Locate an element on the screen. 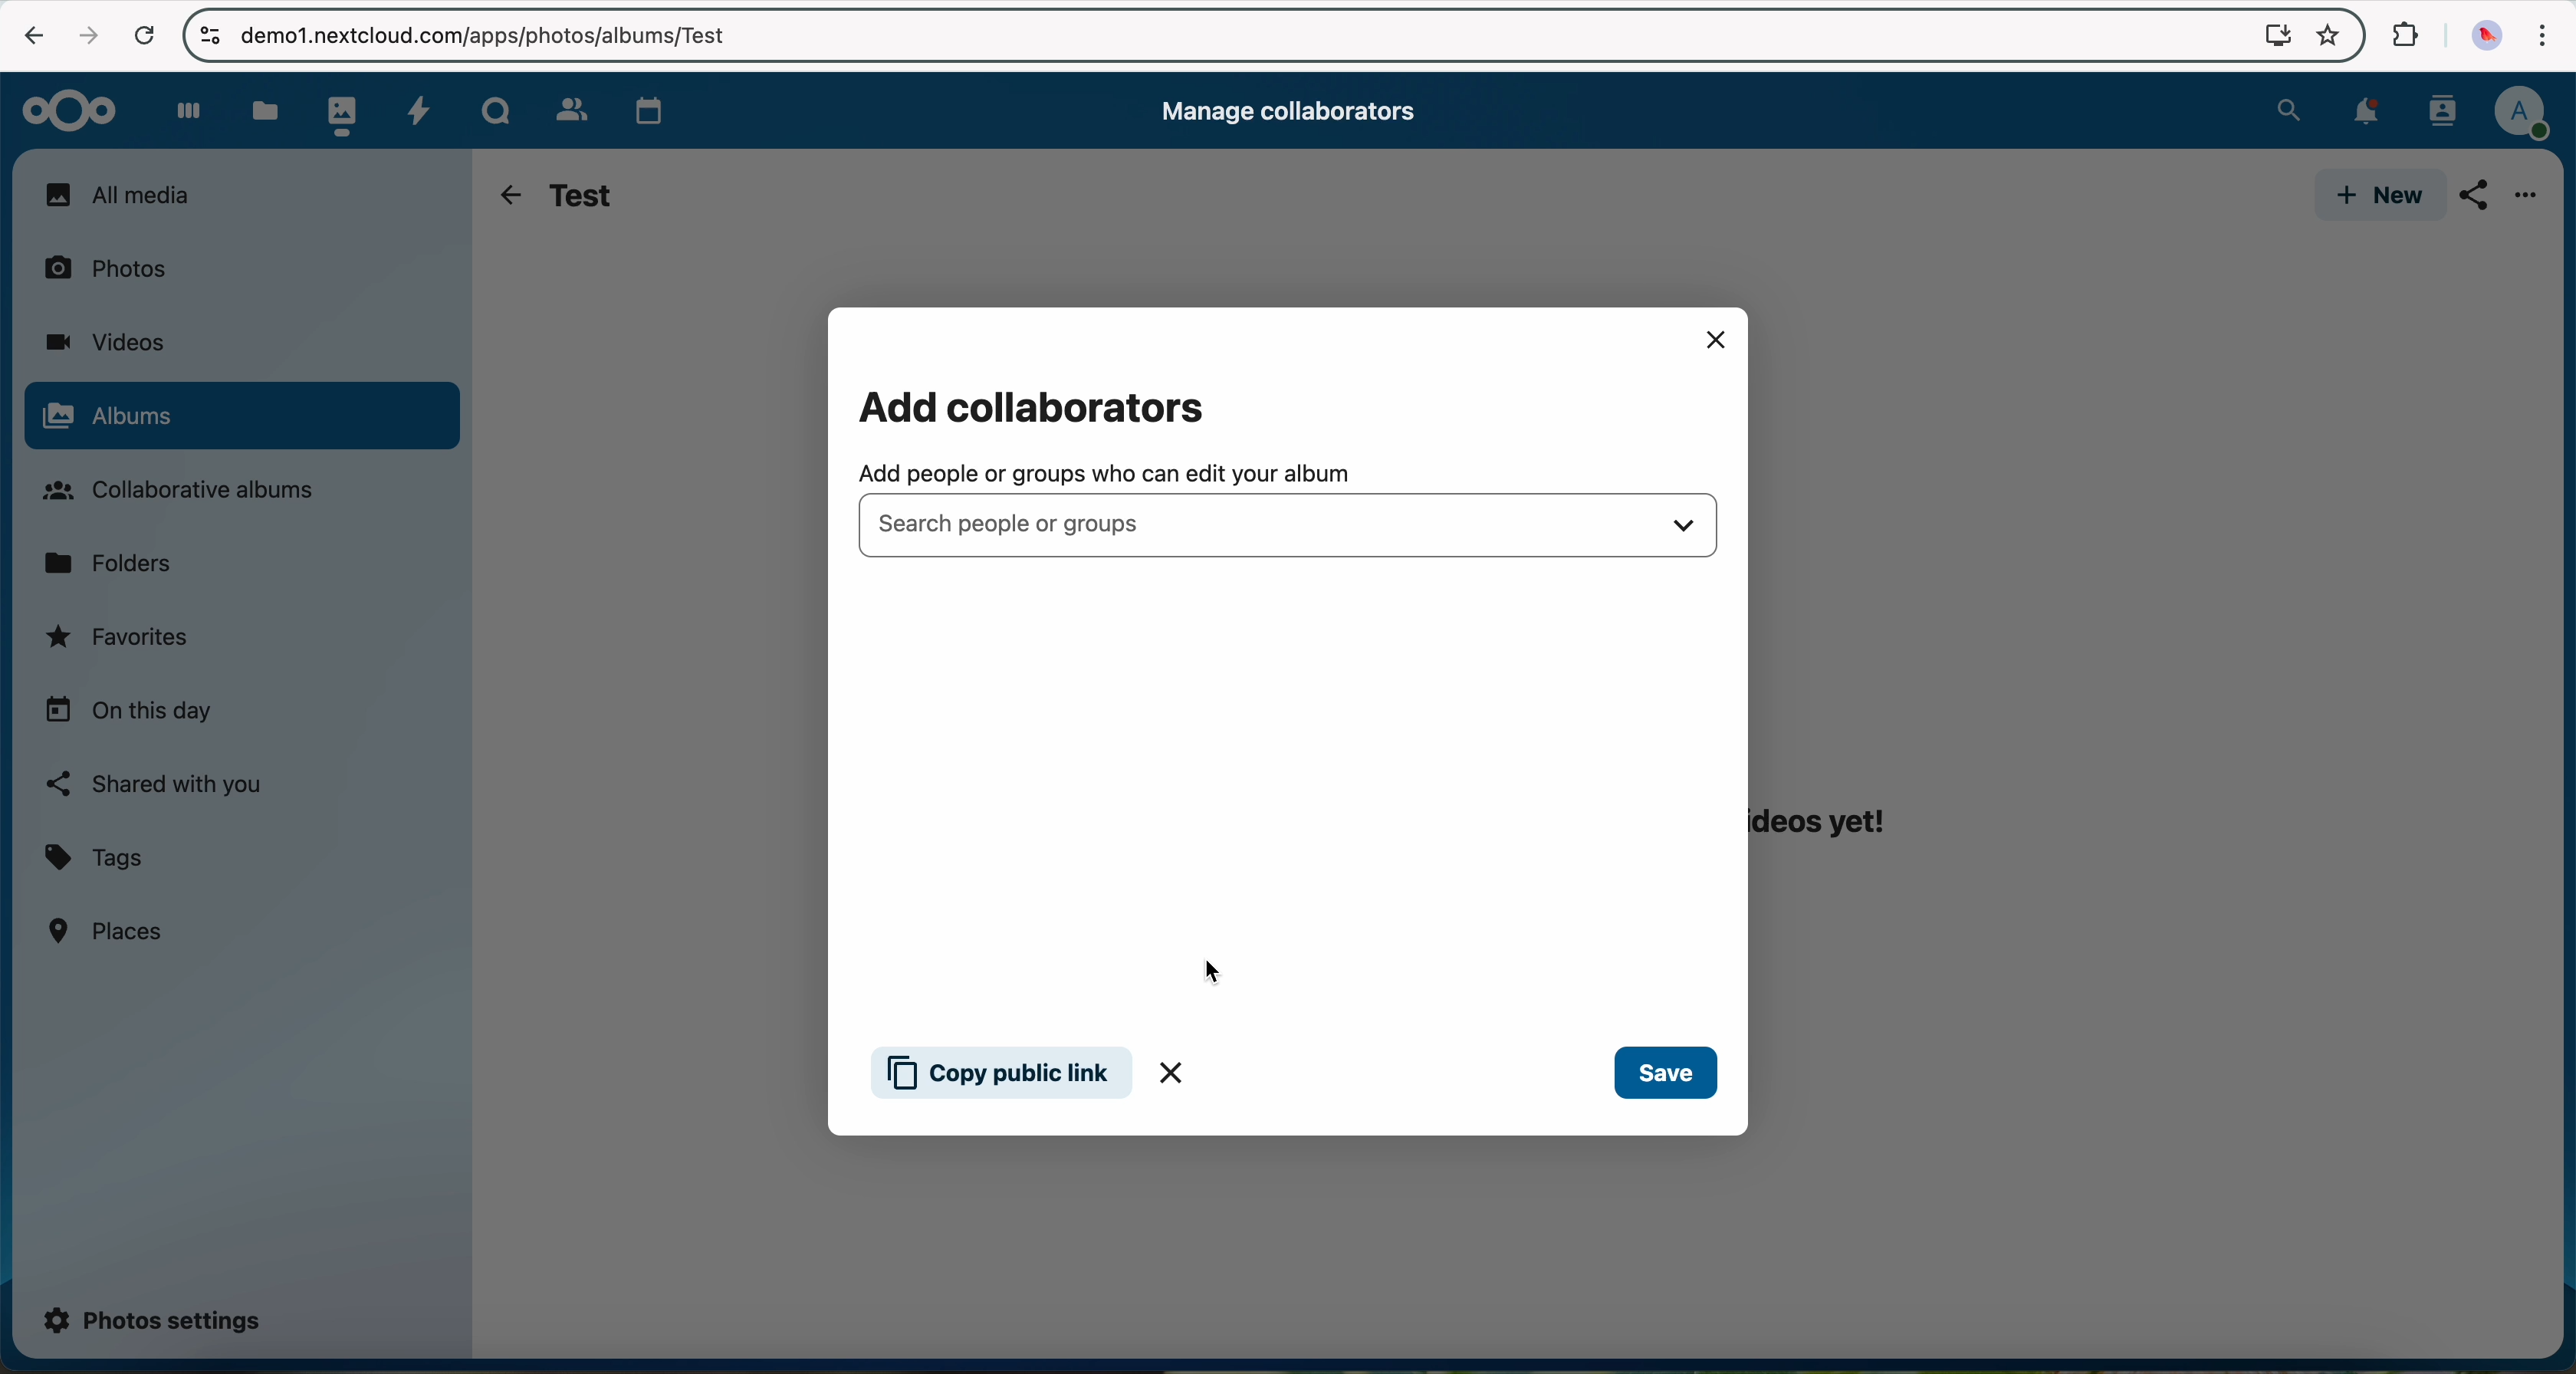 This screenshot has width=2576, height=1374. more options is located at coordinates (2529, 200).